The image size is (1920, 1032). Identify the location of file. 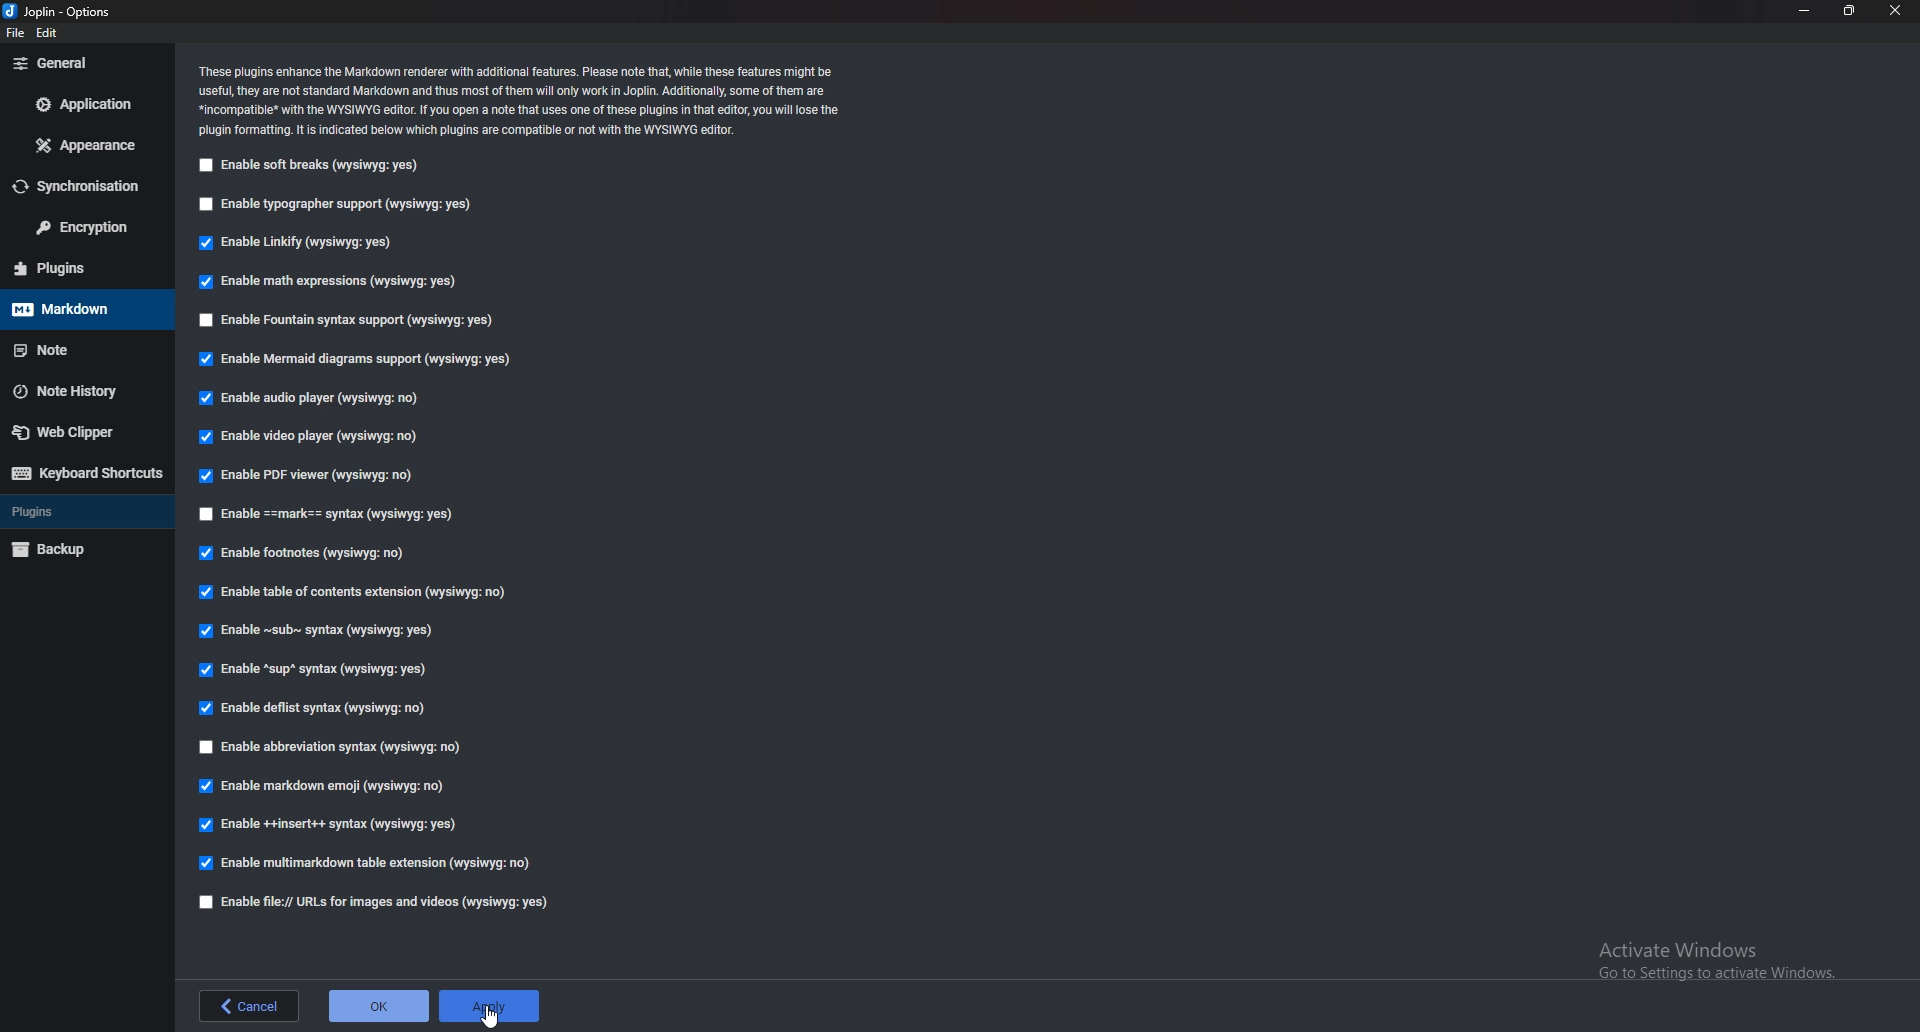
(14, 33).